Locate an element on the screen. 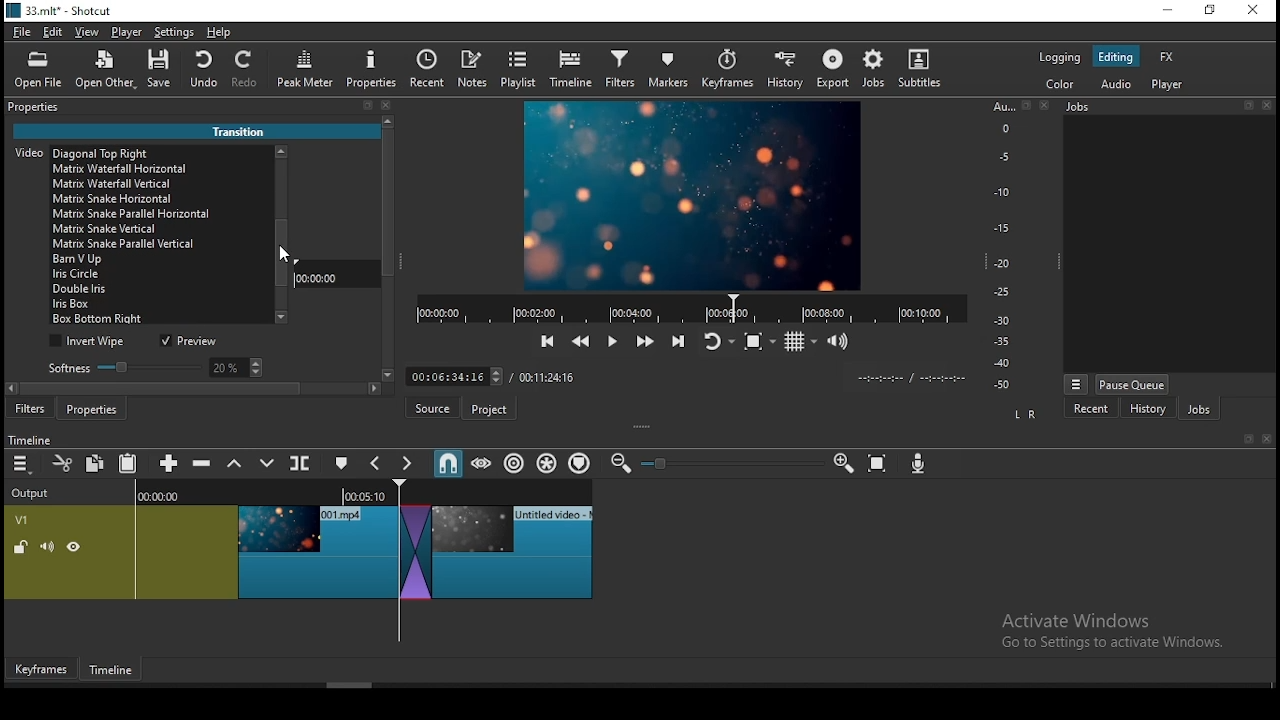  ripple is located at coordinates (514, 464).